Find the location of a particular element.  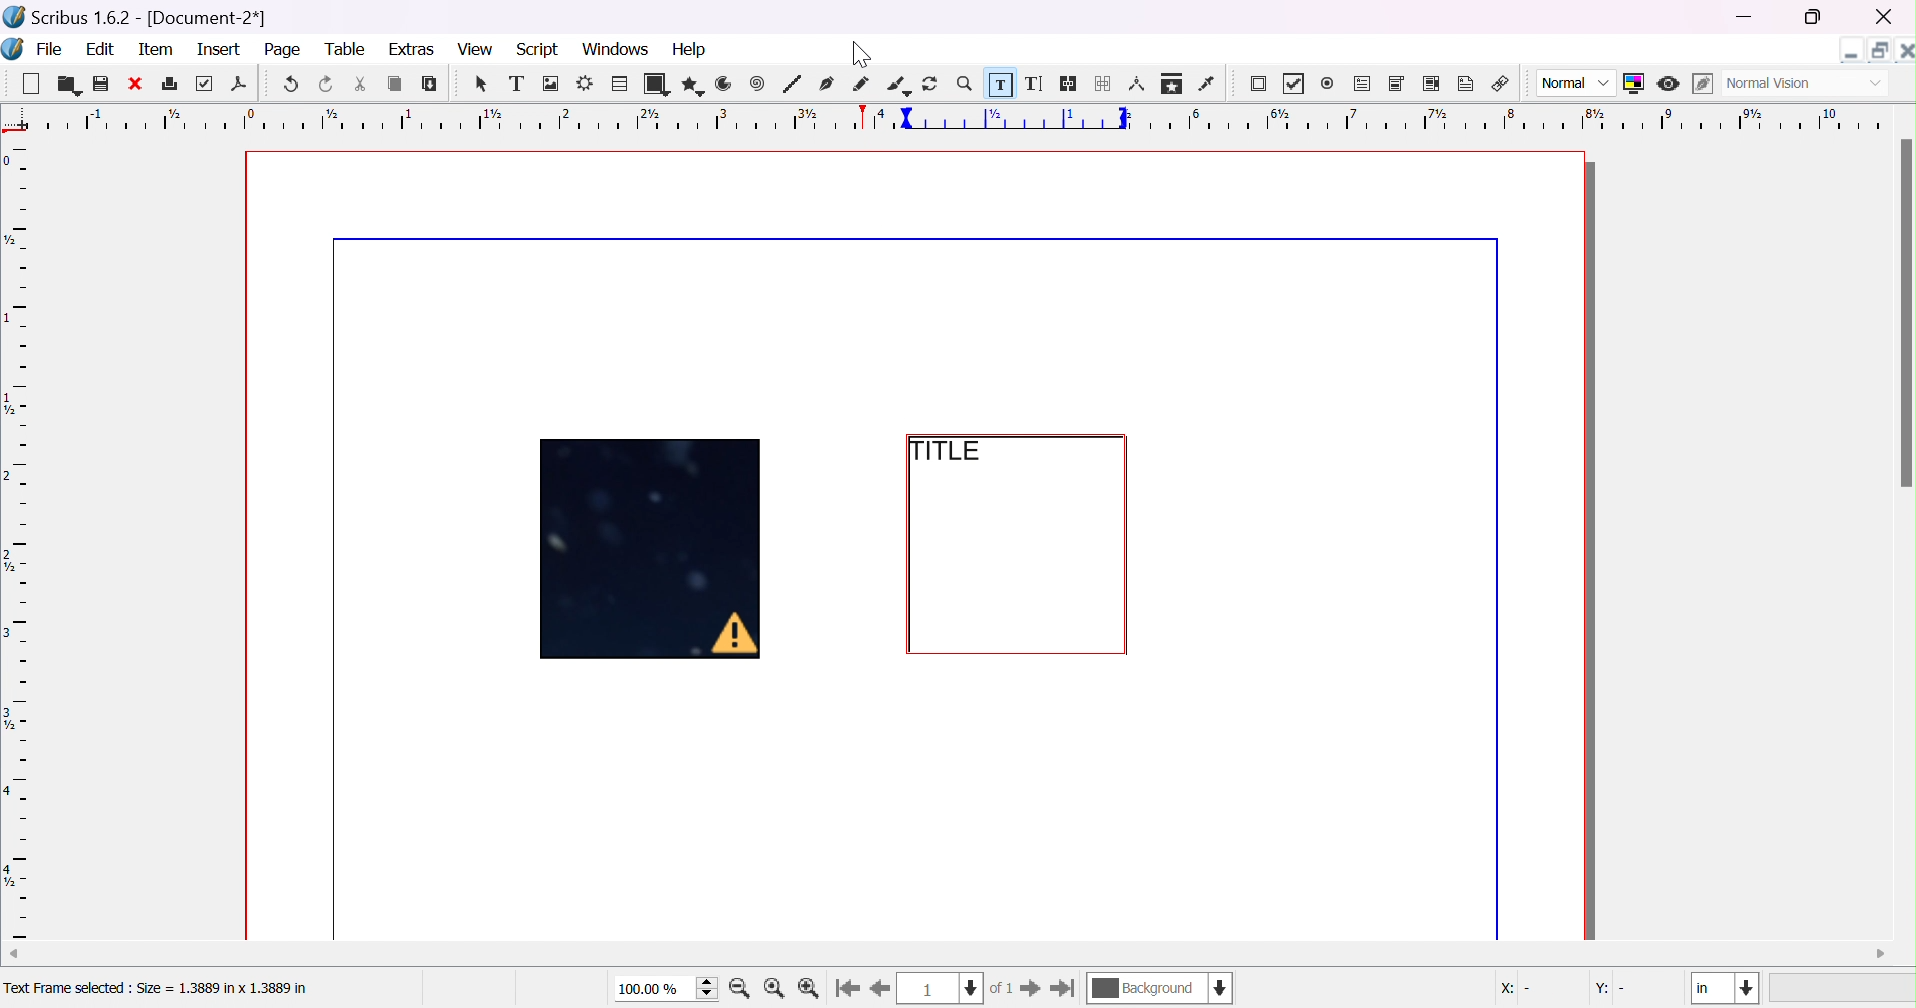

image frame is located at coordinates (552, 84).